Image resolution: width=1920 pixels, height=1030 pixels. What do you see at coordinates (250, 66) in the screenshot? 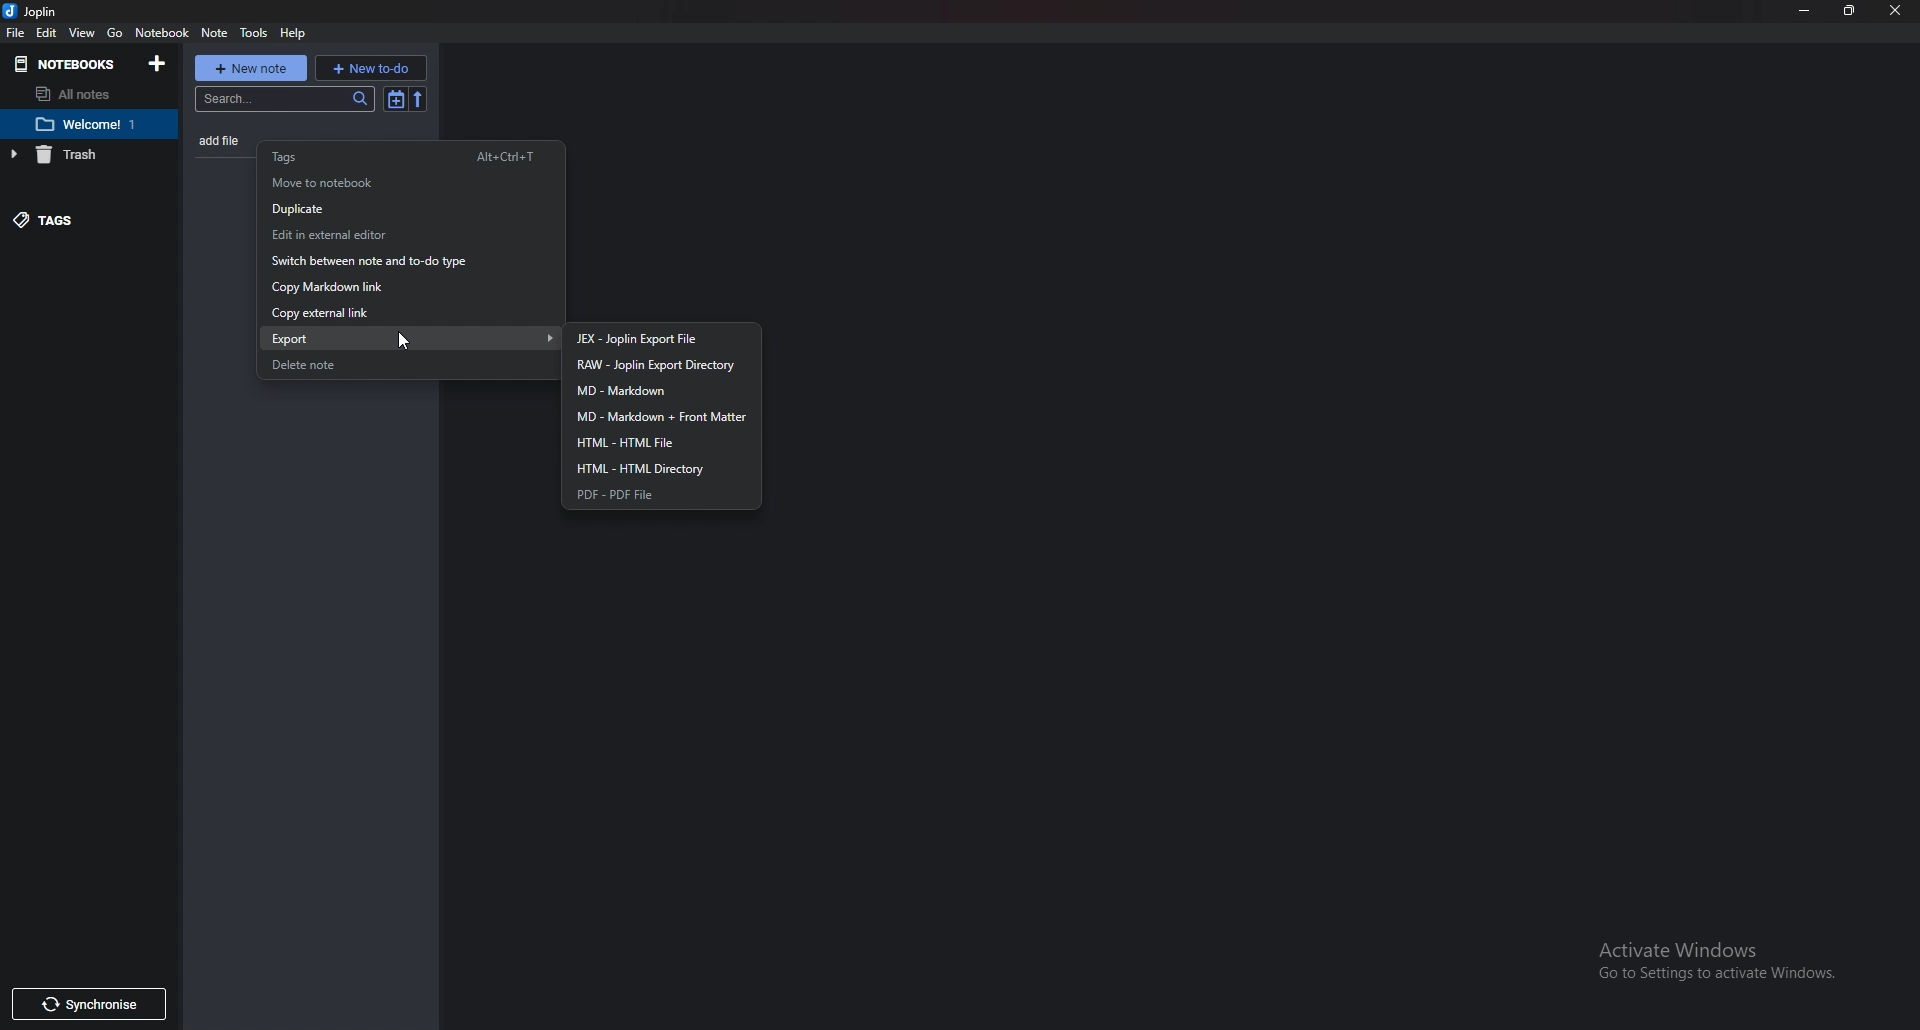
I see `New note` at bounding box center [250, 66].